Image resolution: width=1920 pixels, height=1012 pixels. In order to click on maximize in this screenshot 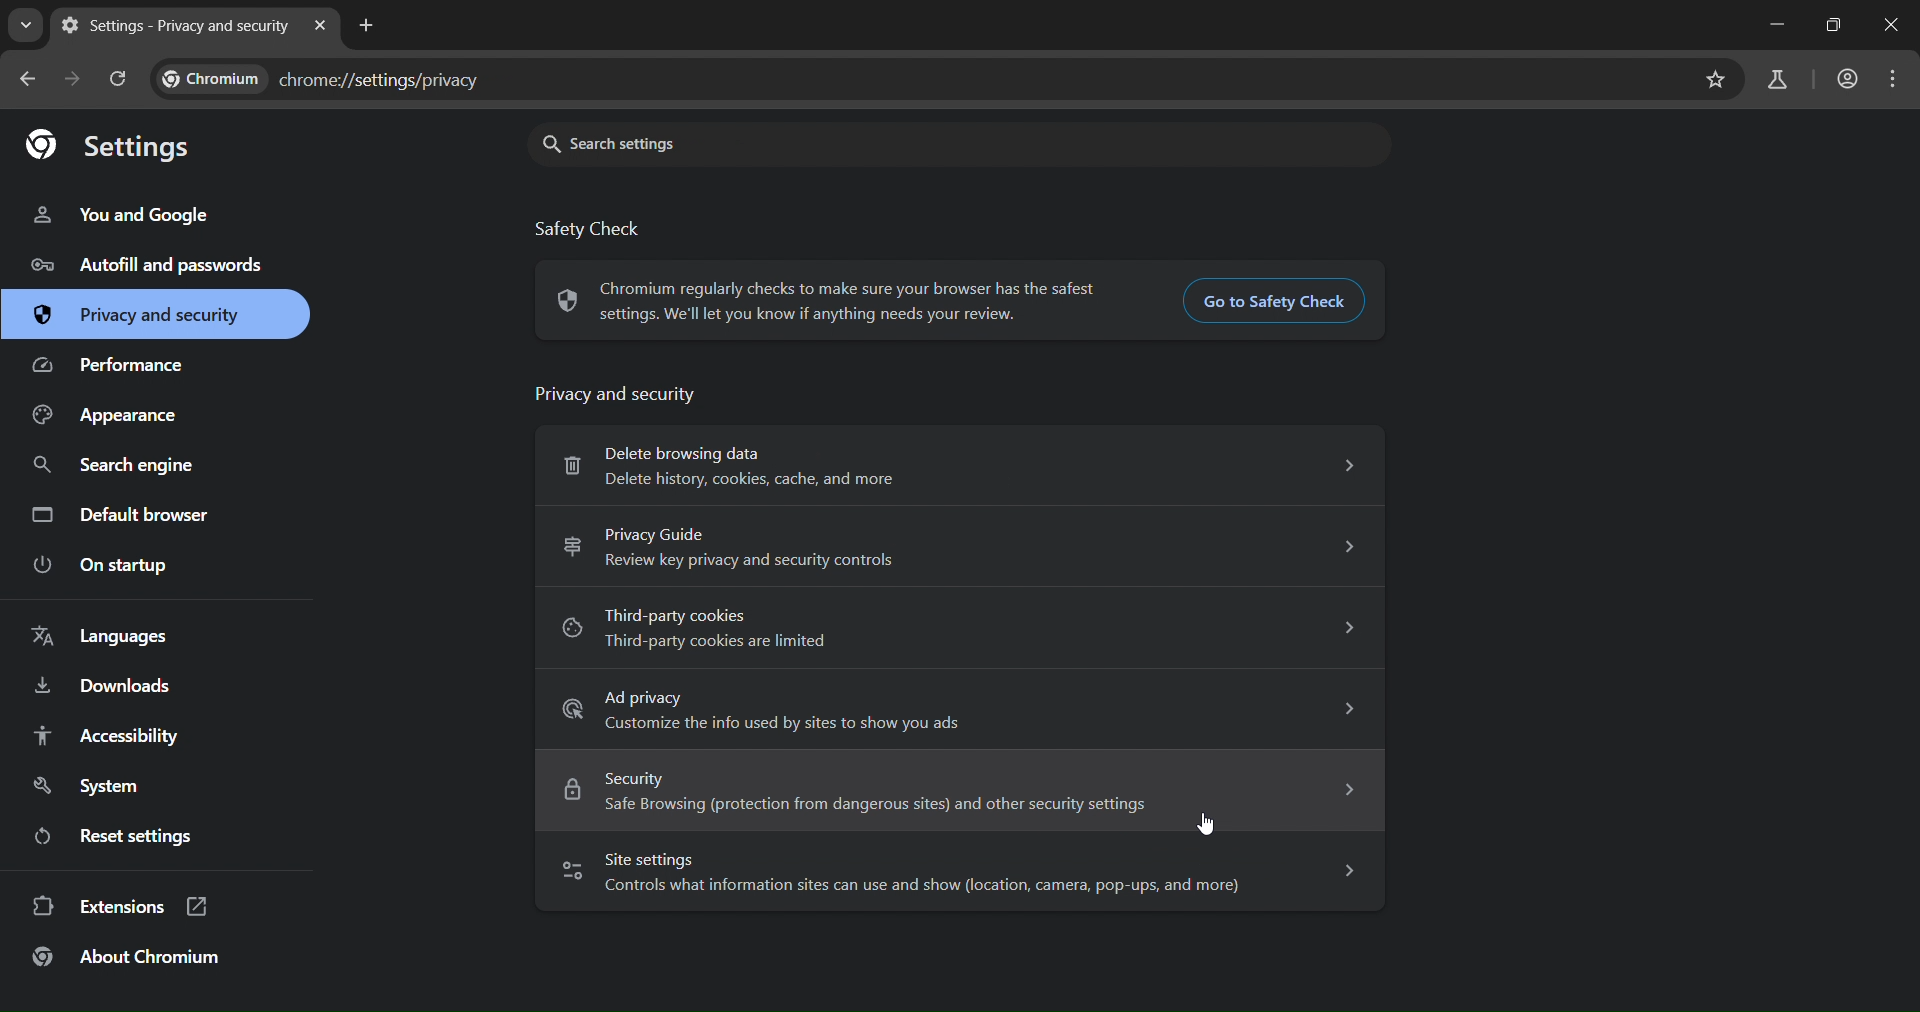, I will do `click(1826, 26)`.